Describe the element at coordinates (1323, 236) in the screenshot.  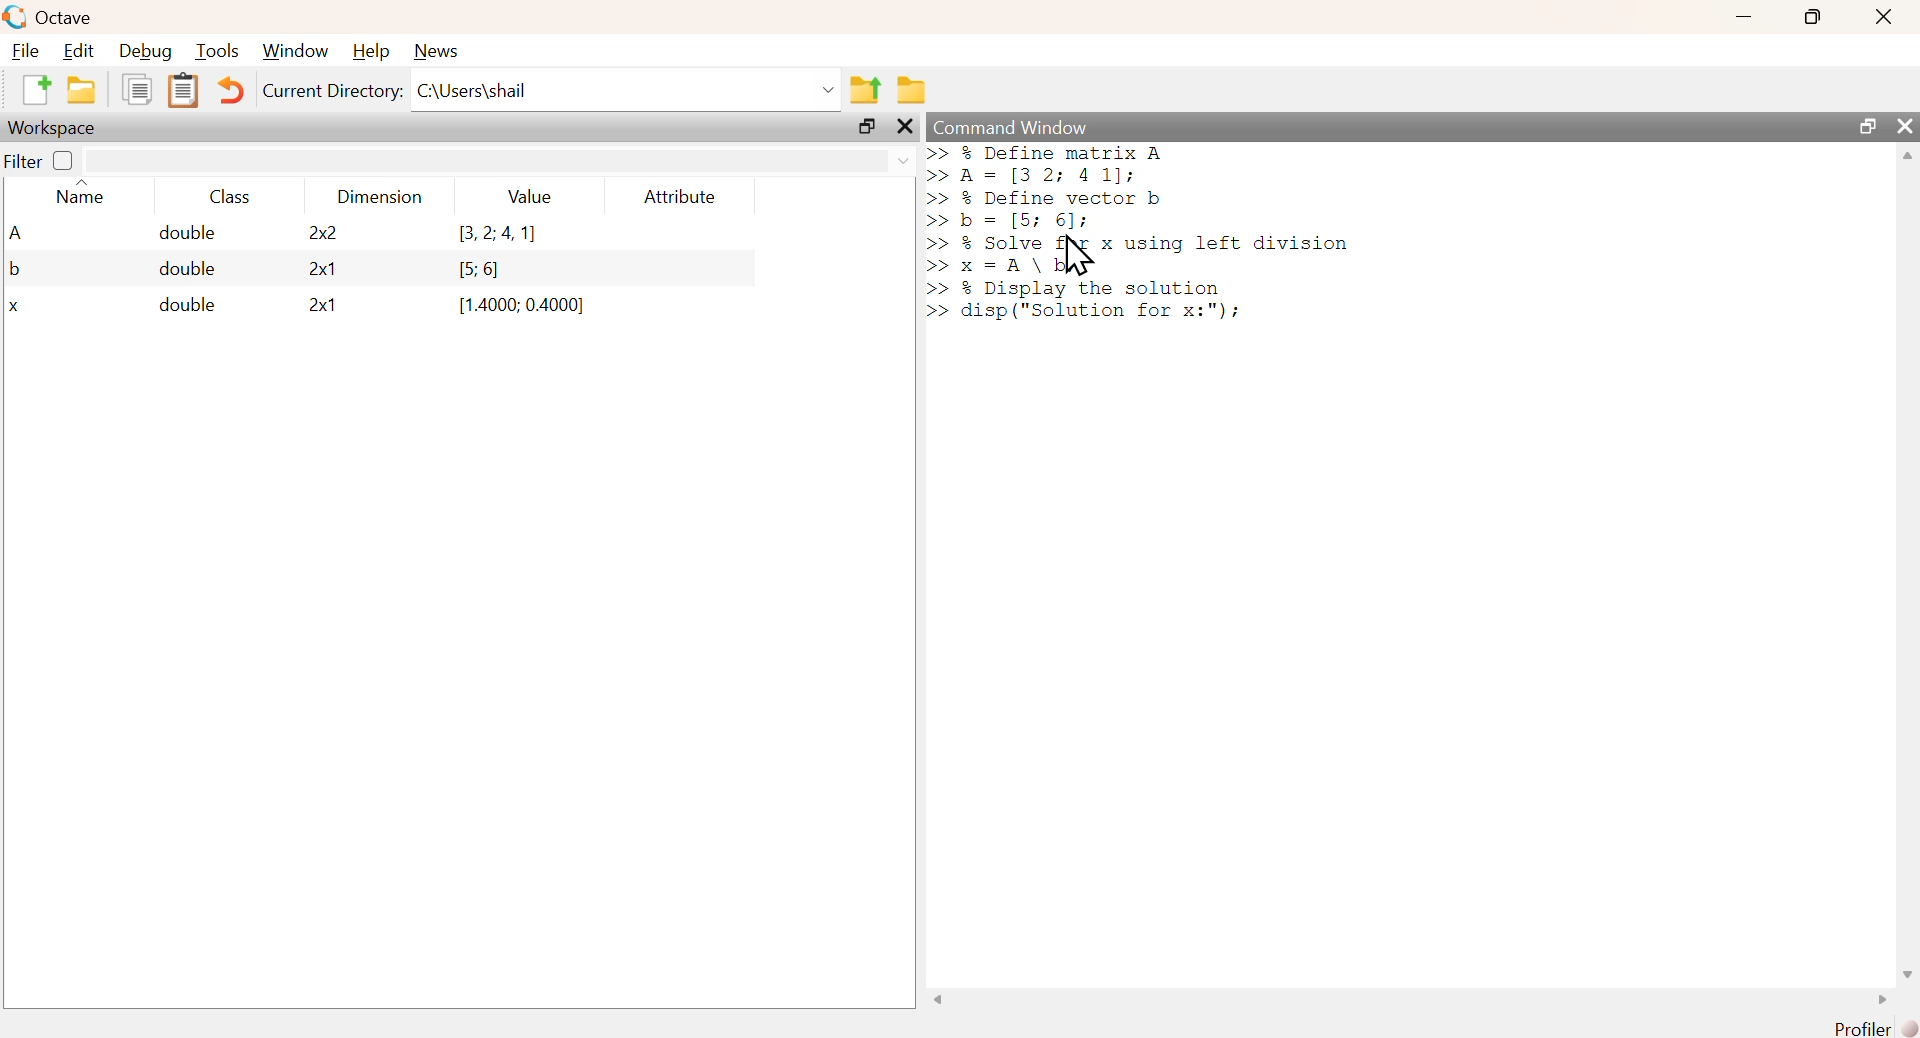
I see `command` at that location.